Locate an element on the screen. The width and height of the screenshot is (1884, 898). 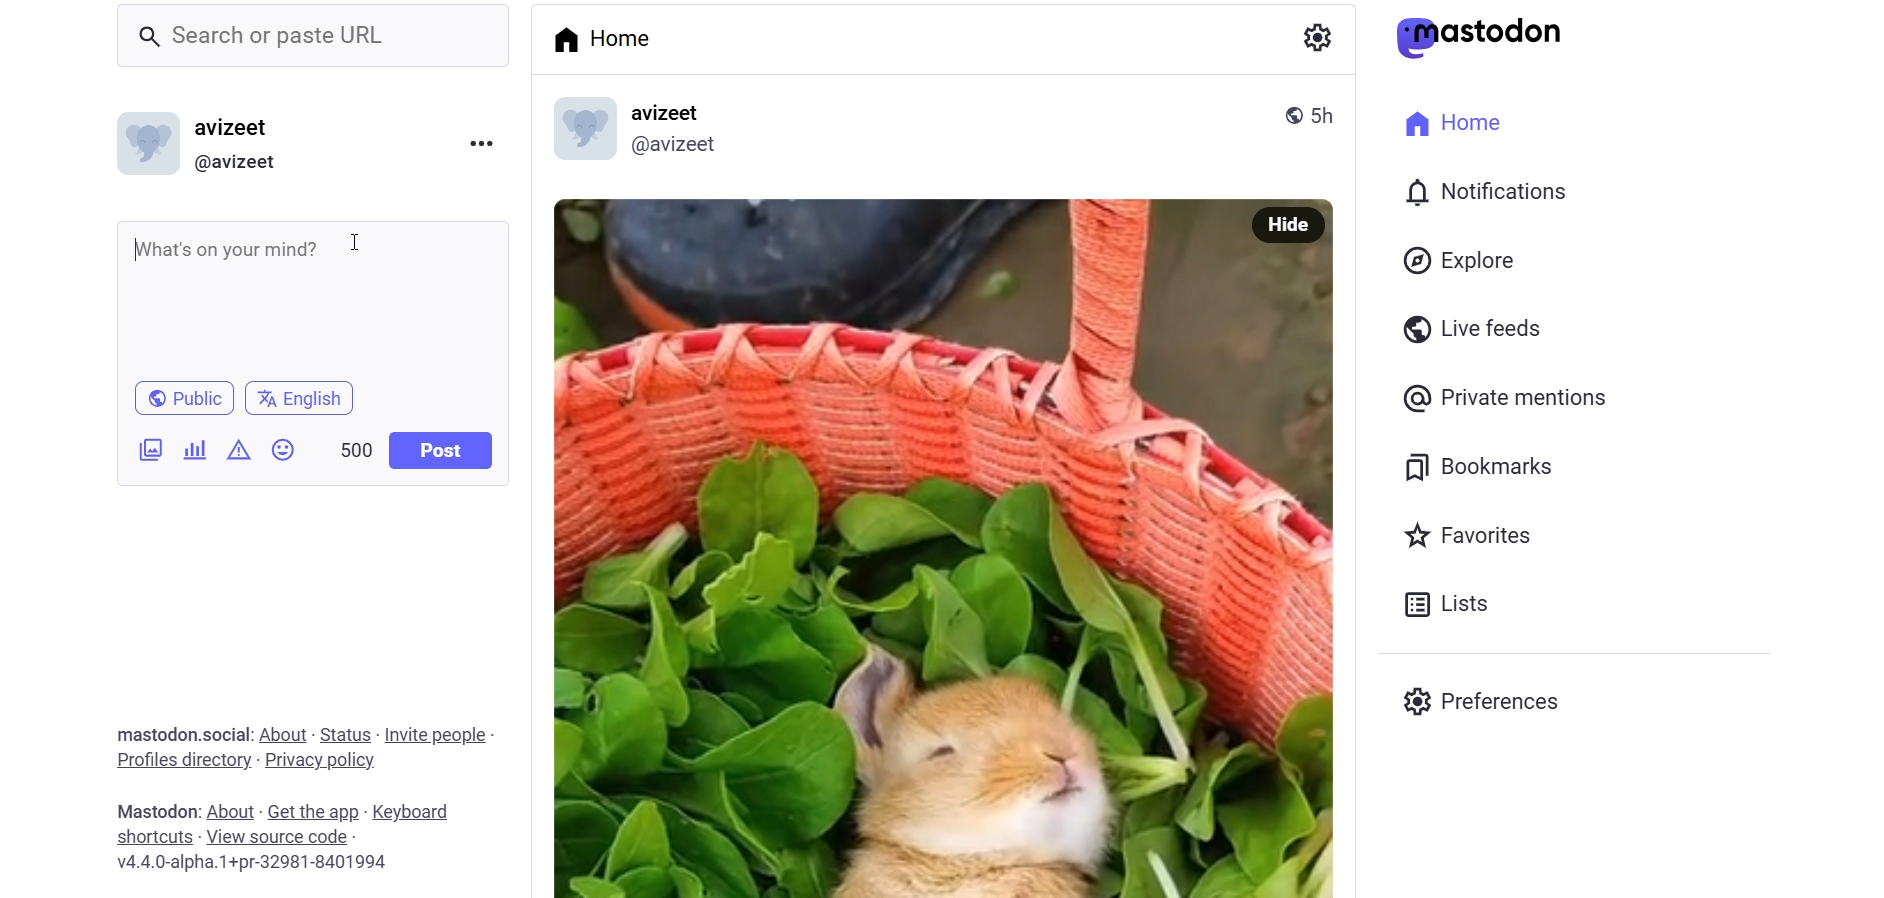
about is located at coordinates (281, 734).